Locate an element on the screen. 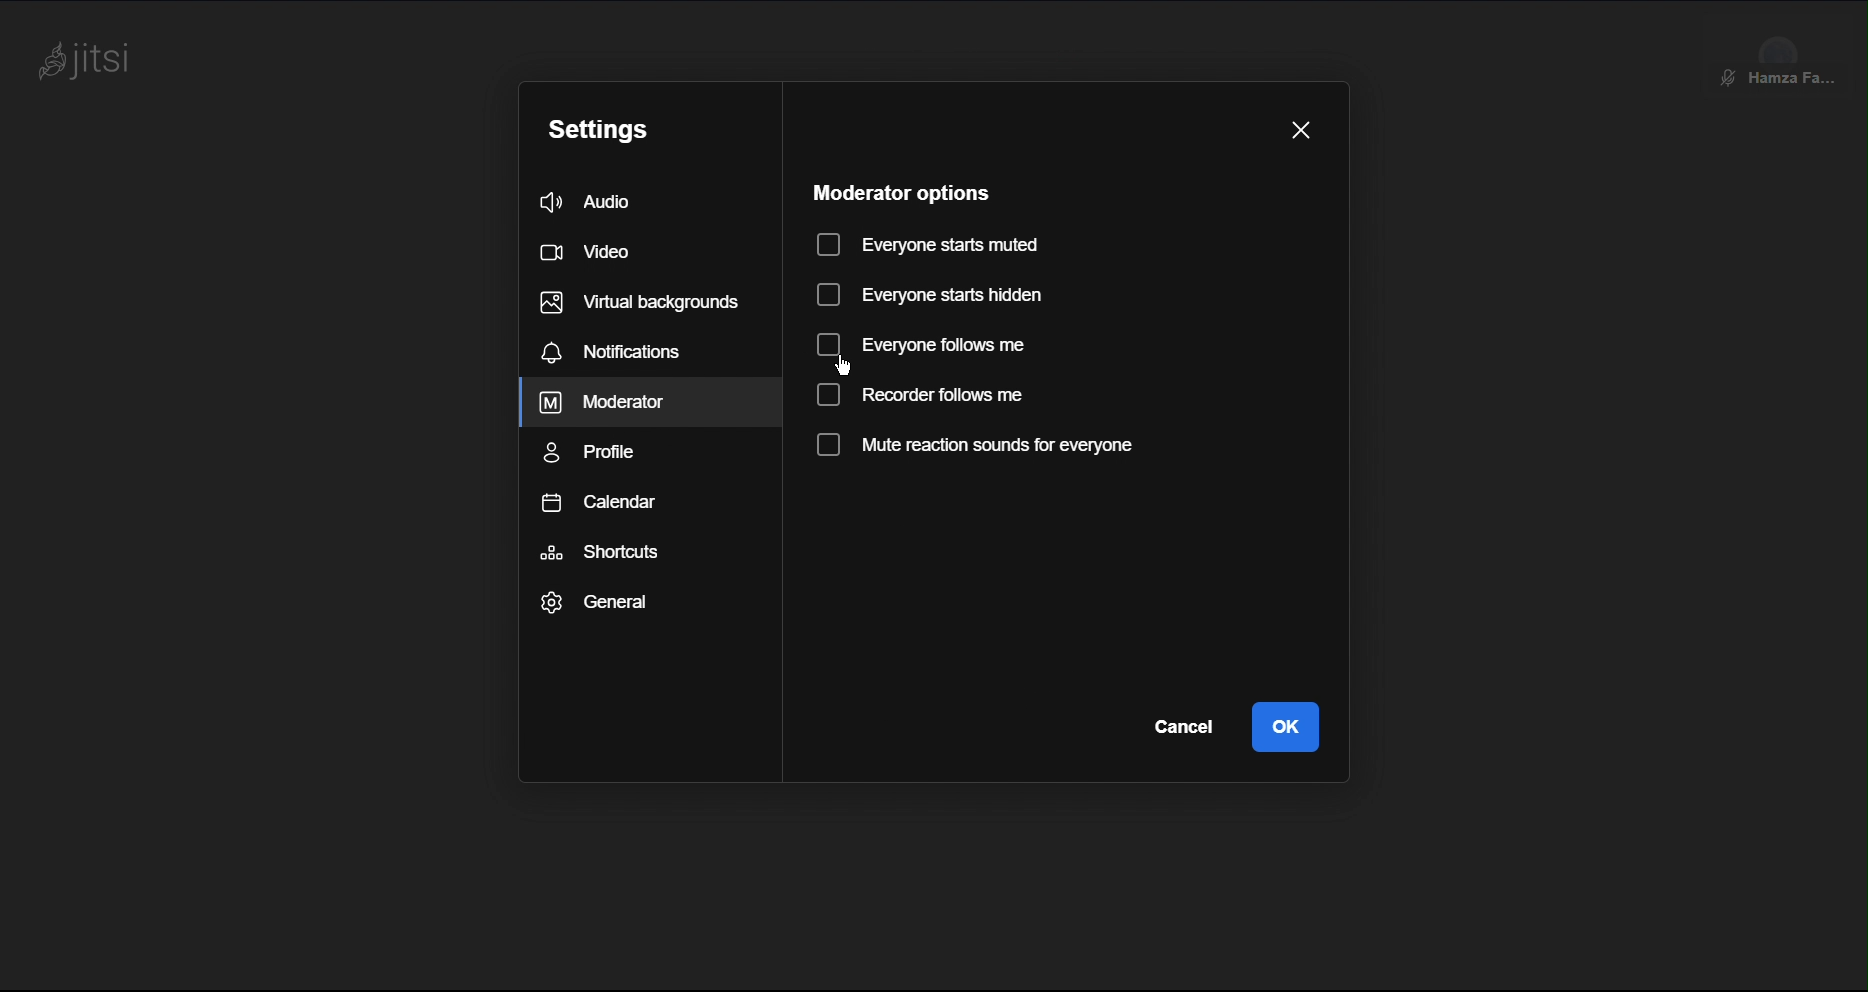  Recorder follows me is located at coordinates (925, 396).